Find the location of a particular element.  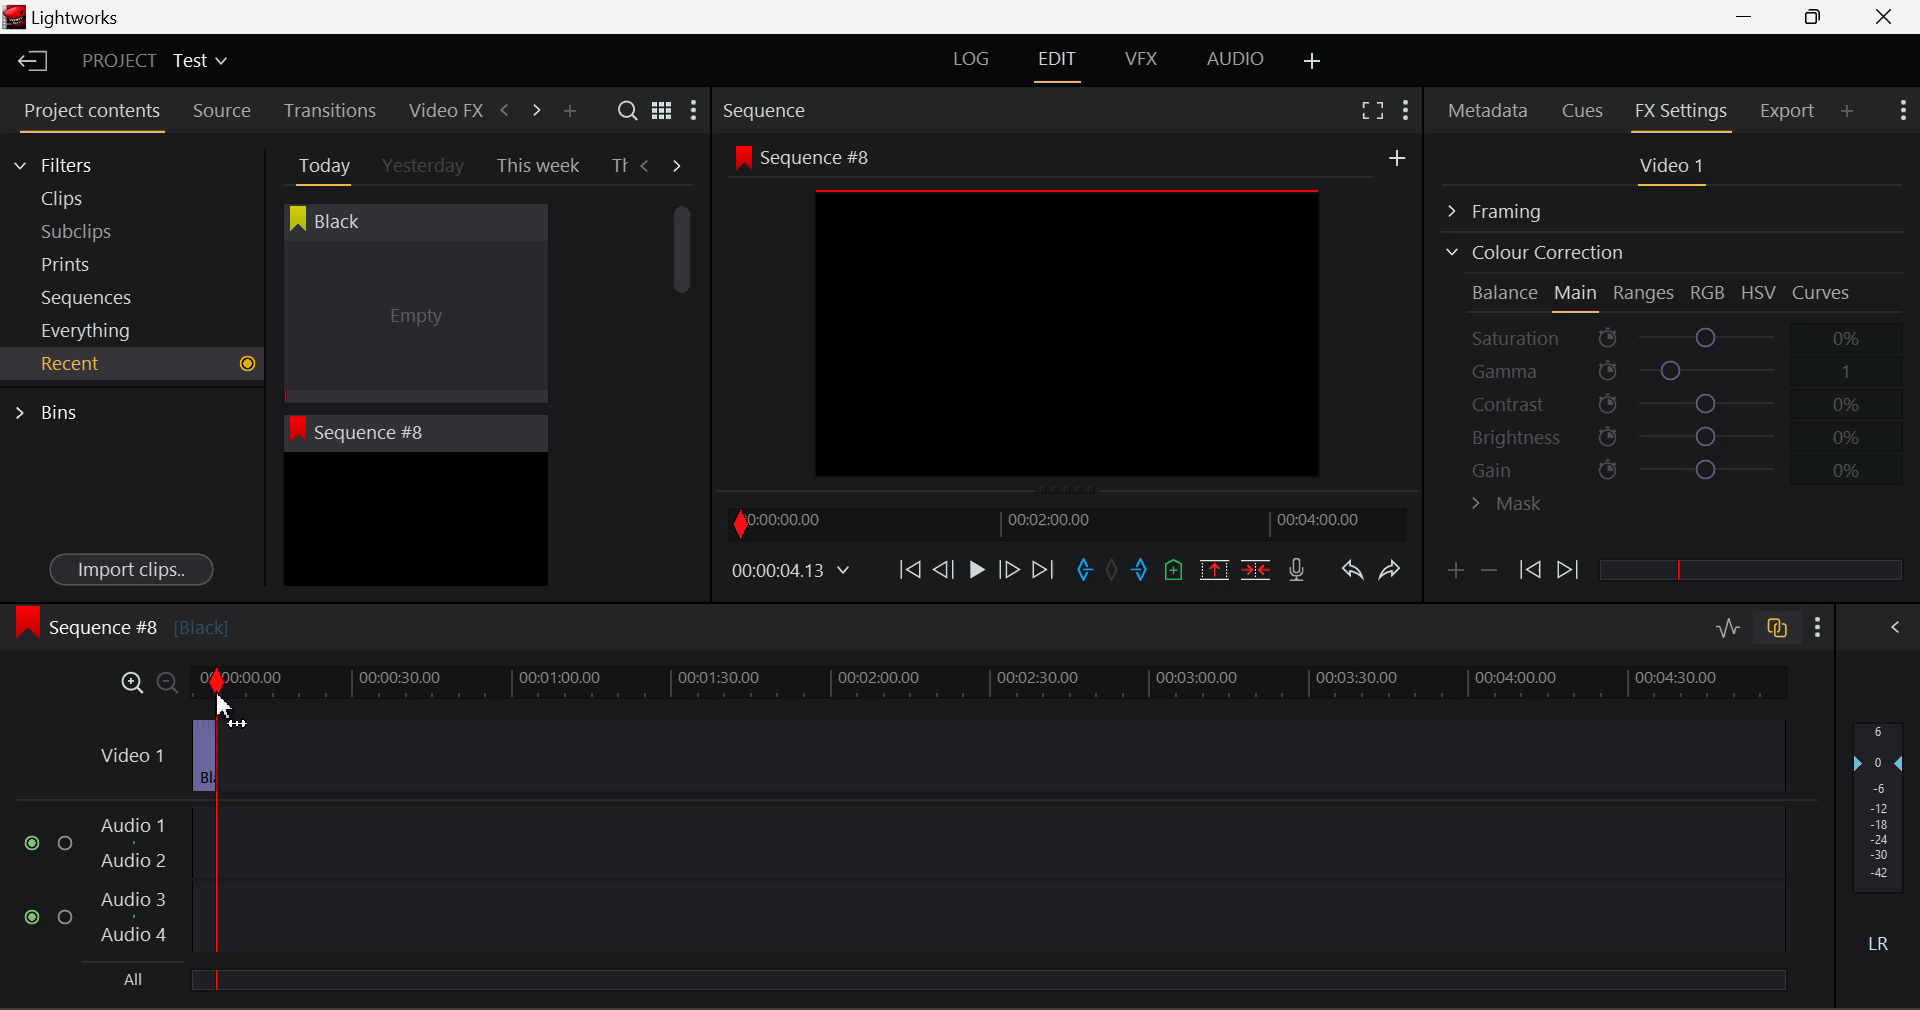

FX Settings Panel Open is located at coordinates (1682, 113).